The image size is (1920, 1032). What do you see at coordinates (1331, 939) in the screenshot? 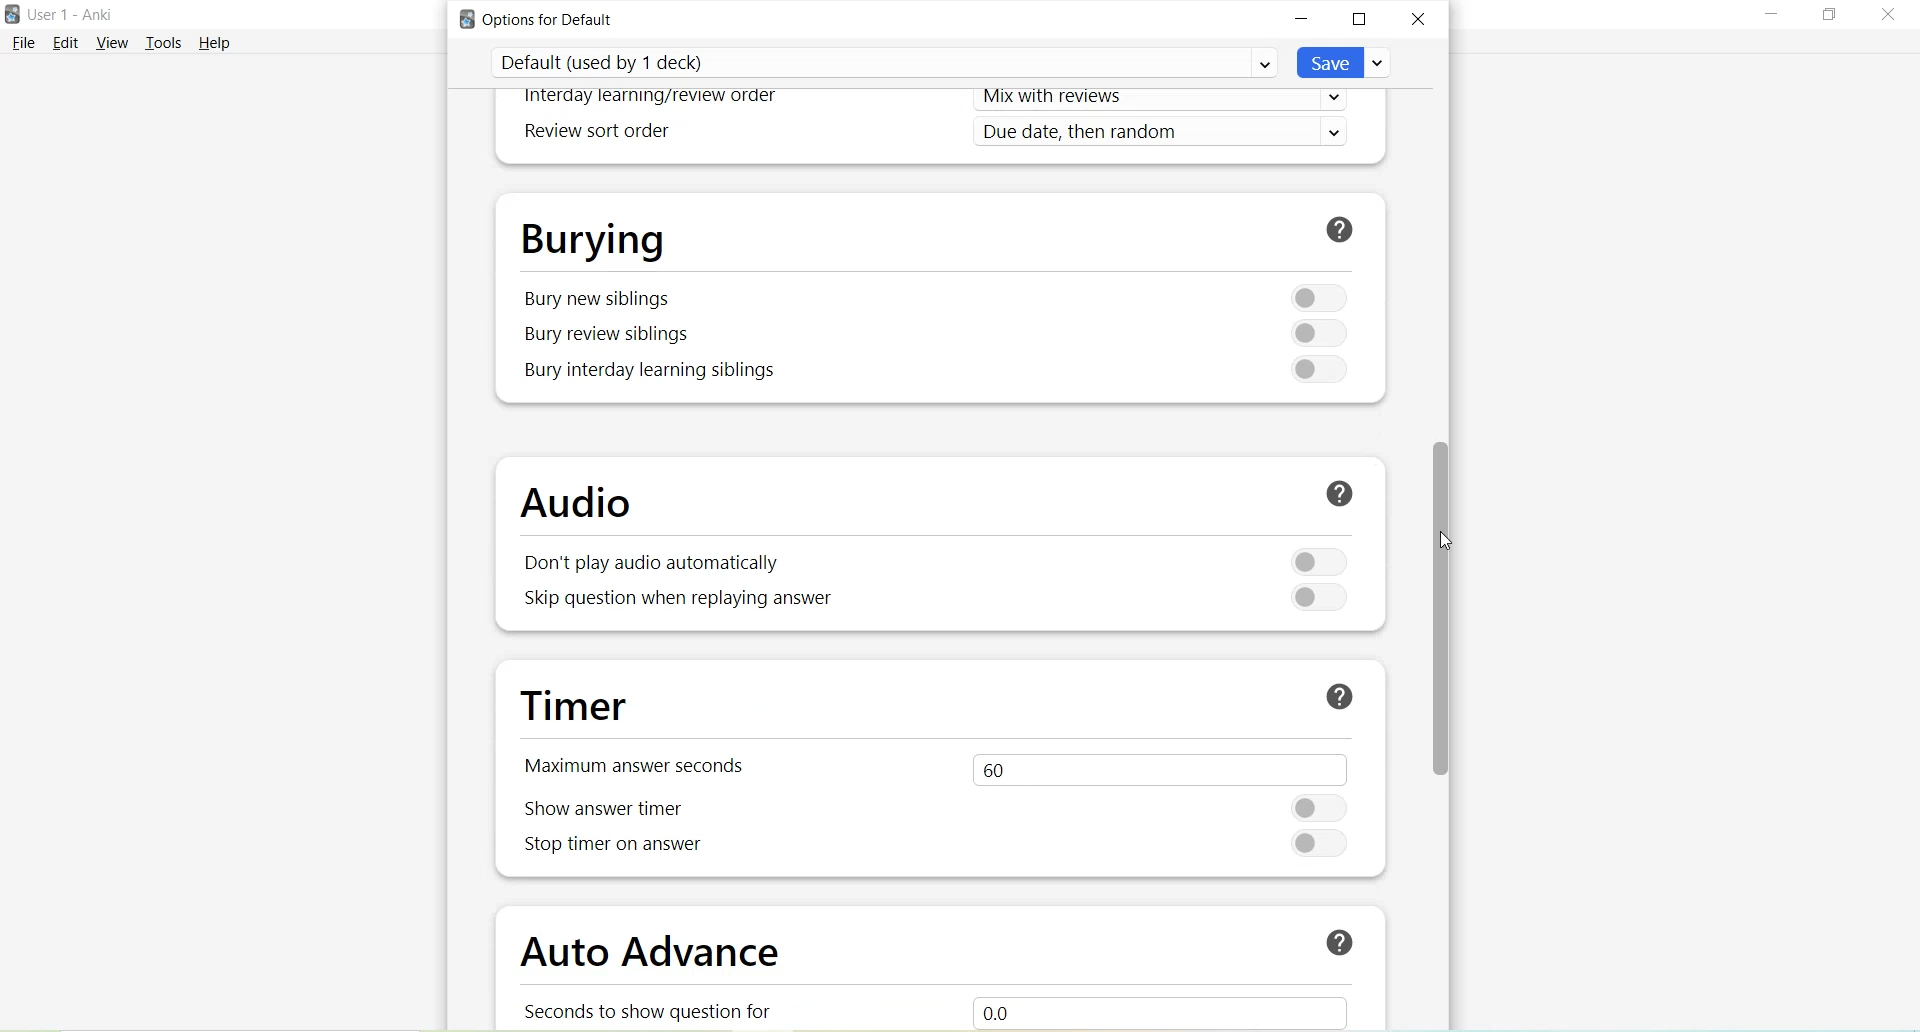
I see `What's this?` at bounding box center [1331, 939].